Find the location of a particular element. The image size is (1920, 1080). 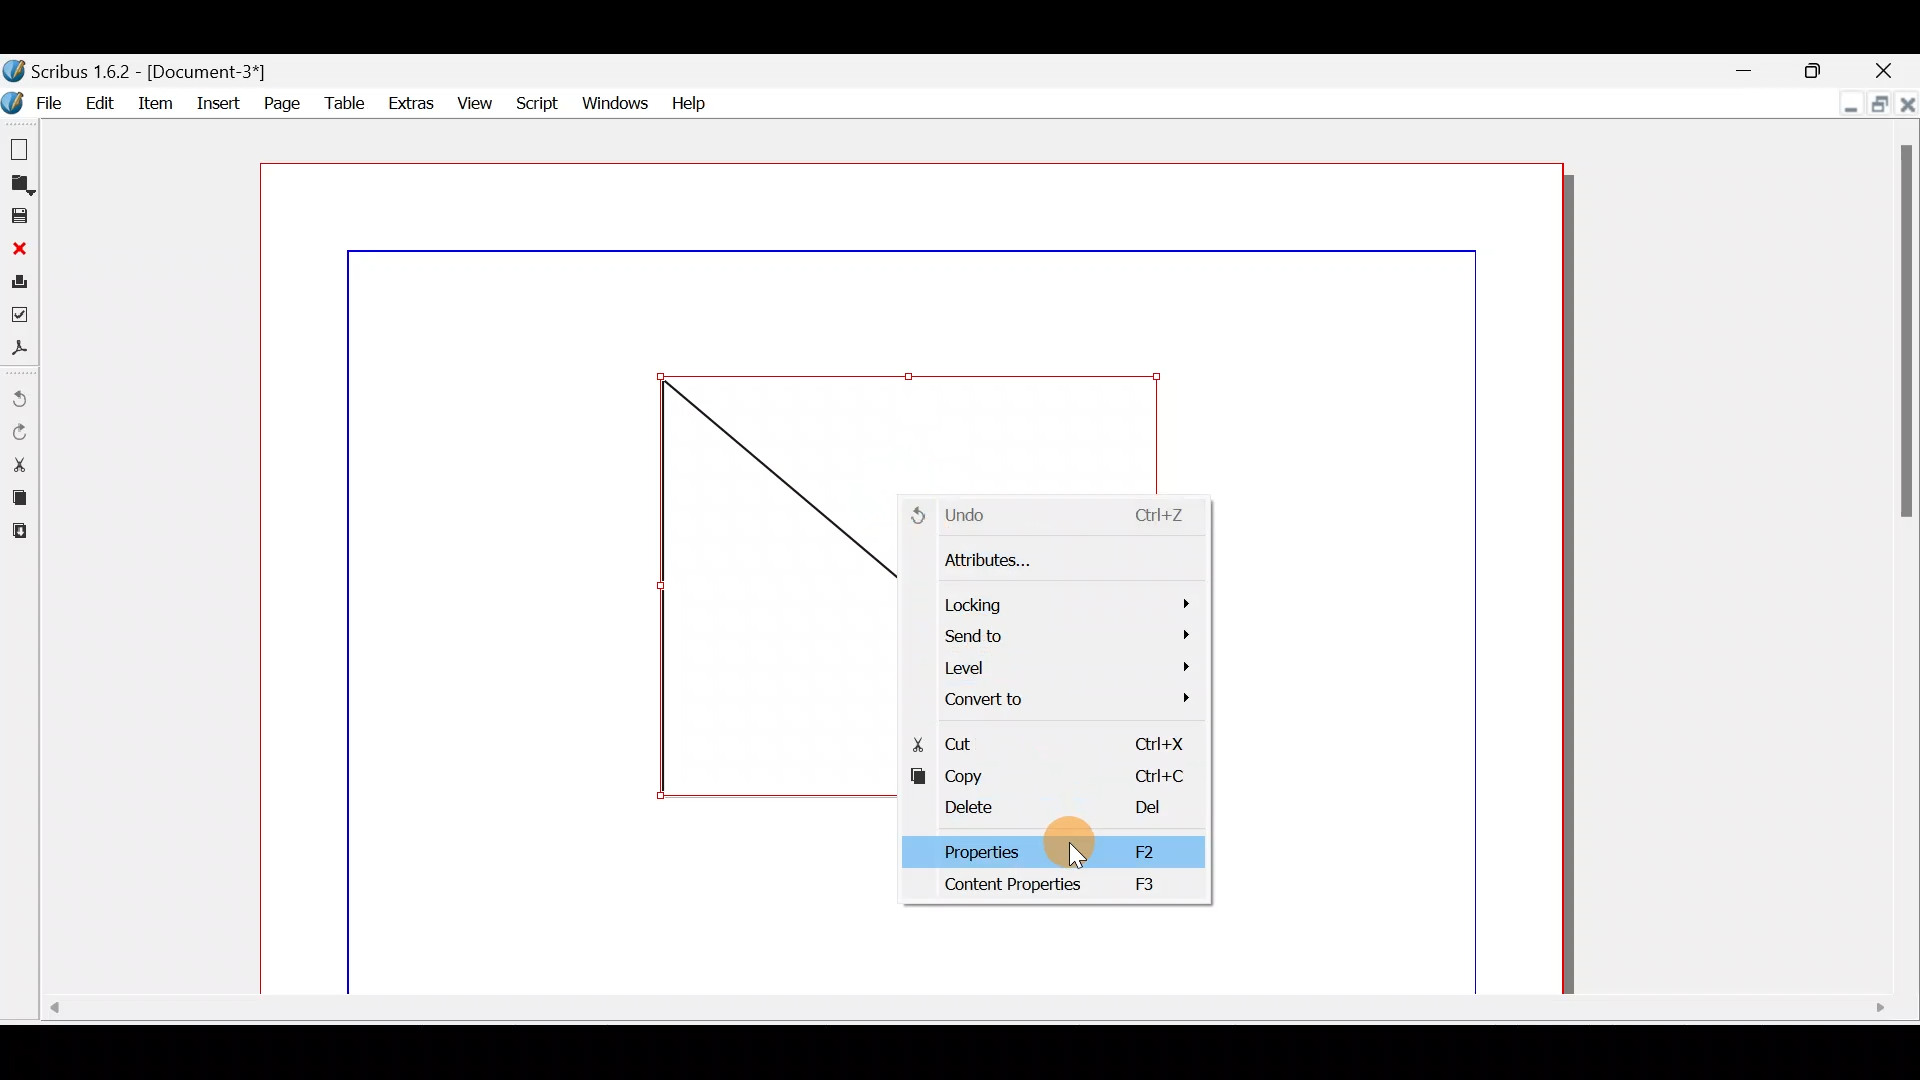

Insert is located at coordinates (217, 106).